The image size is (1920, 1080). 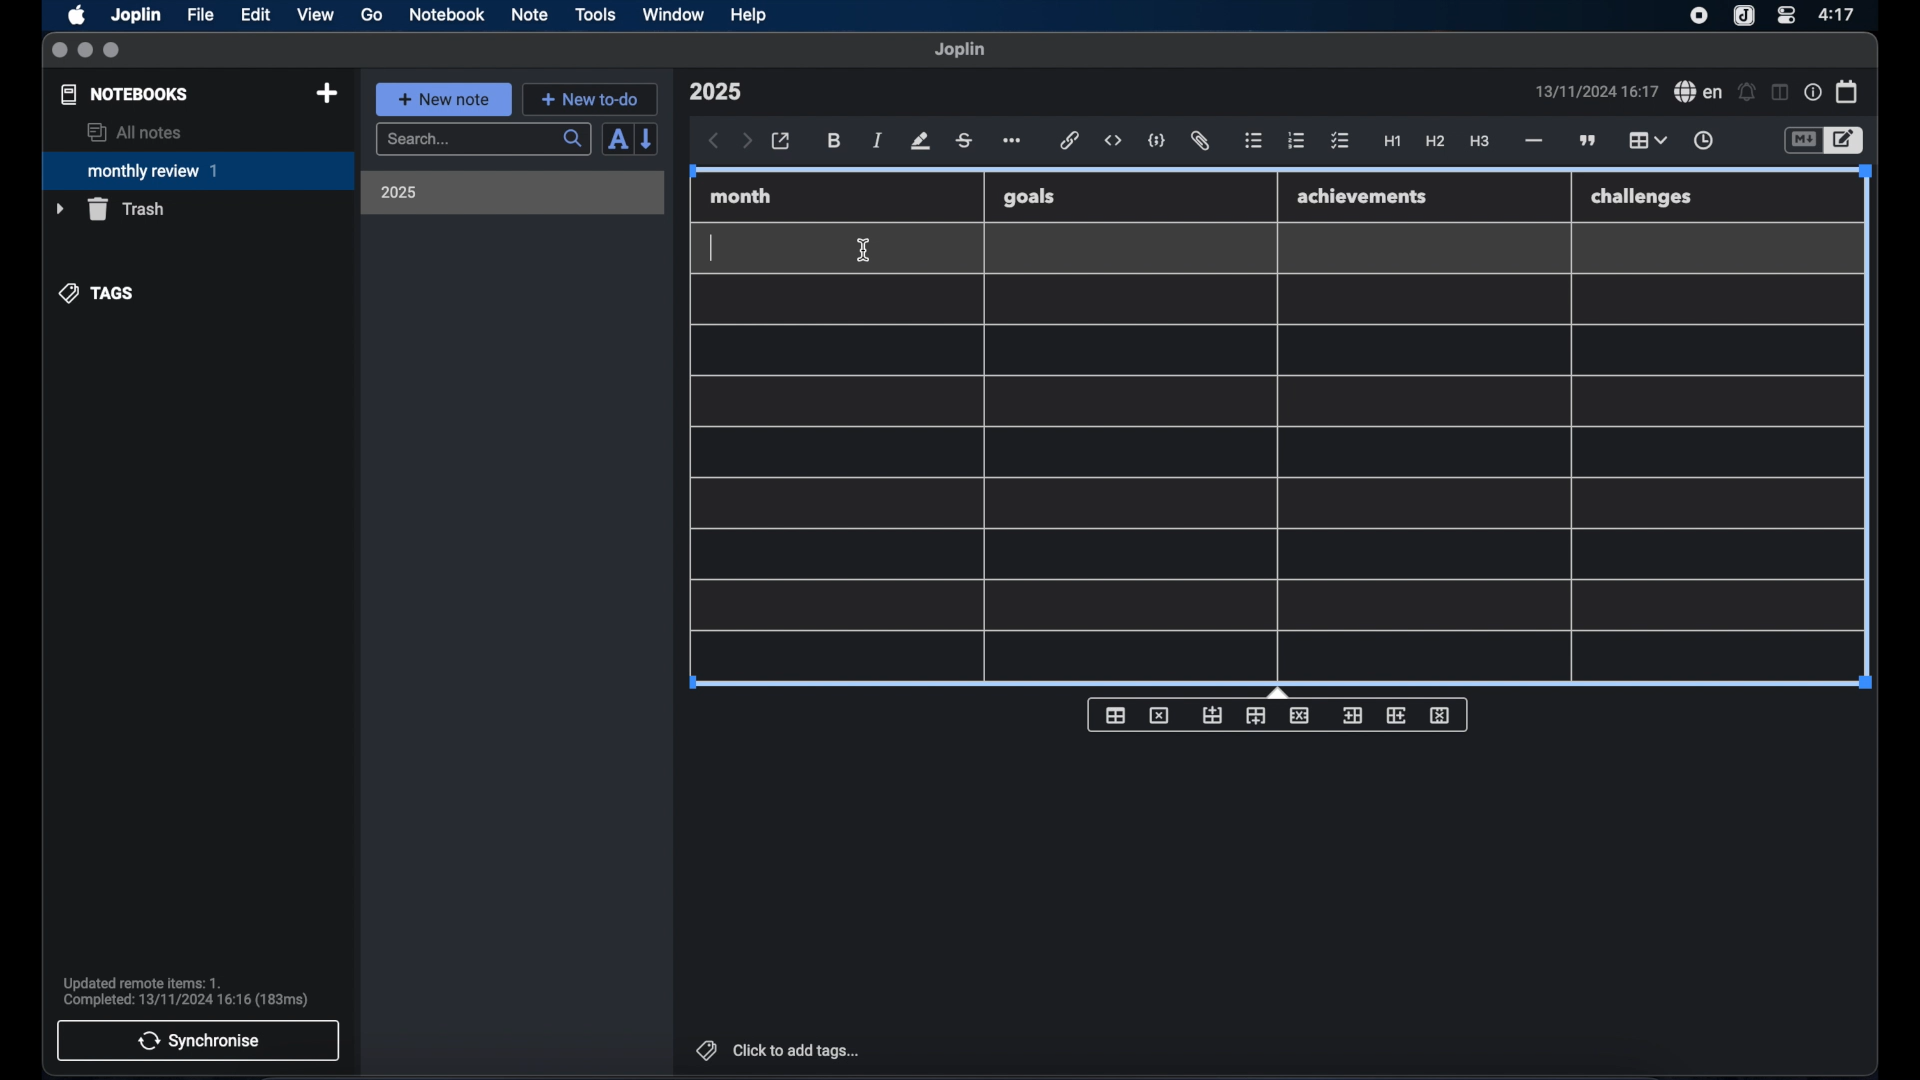 I want to click on sync notification, so click(x=186, y=992).